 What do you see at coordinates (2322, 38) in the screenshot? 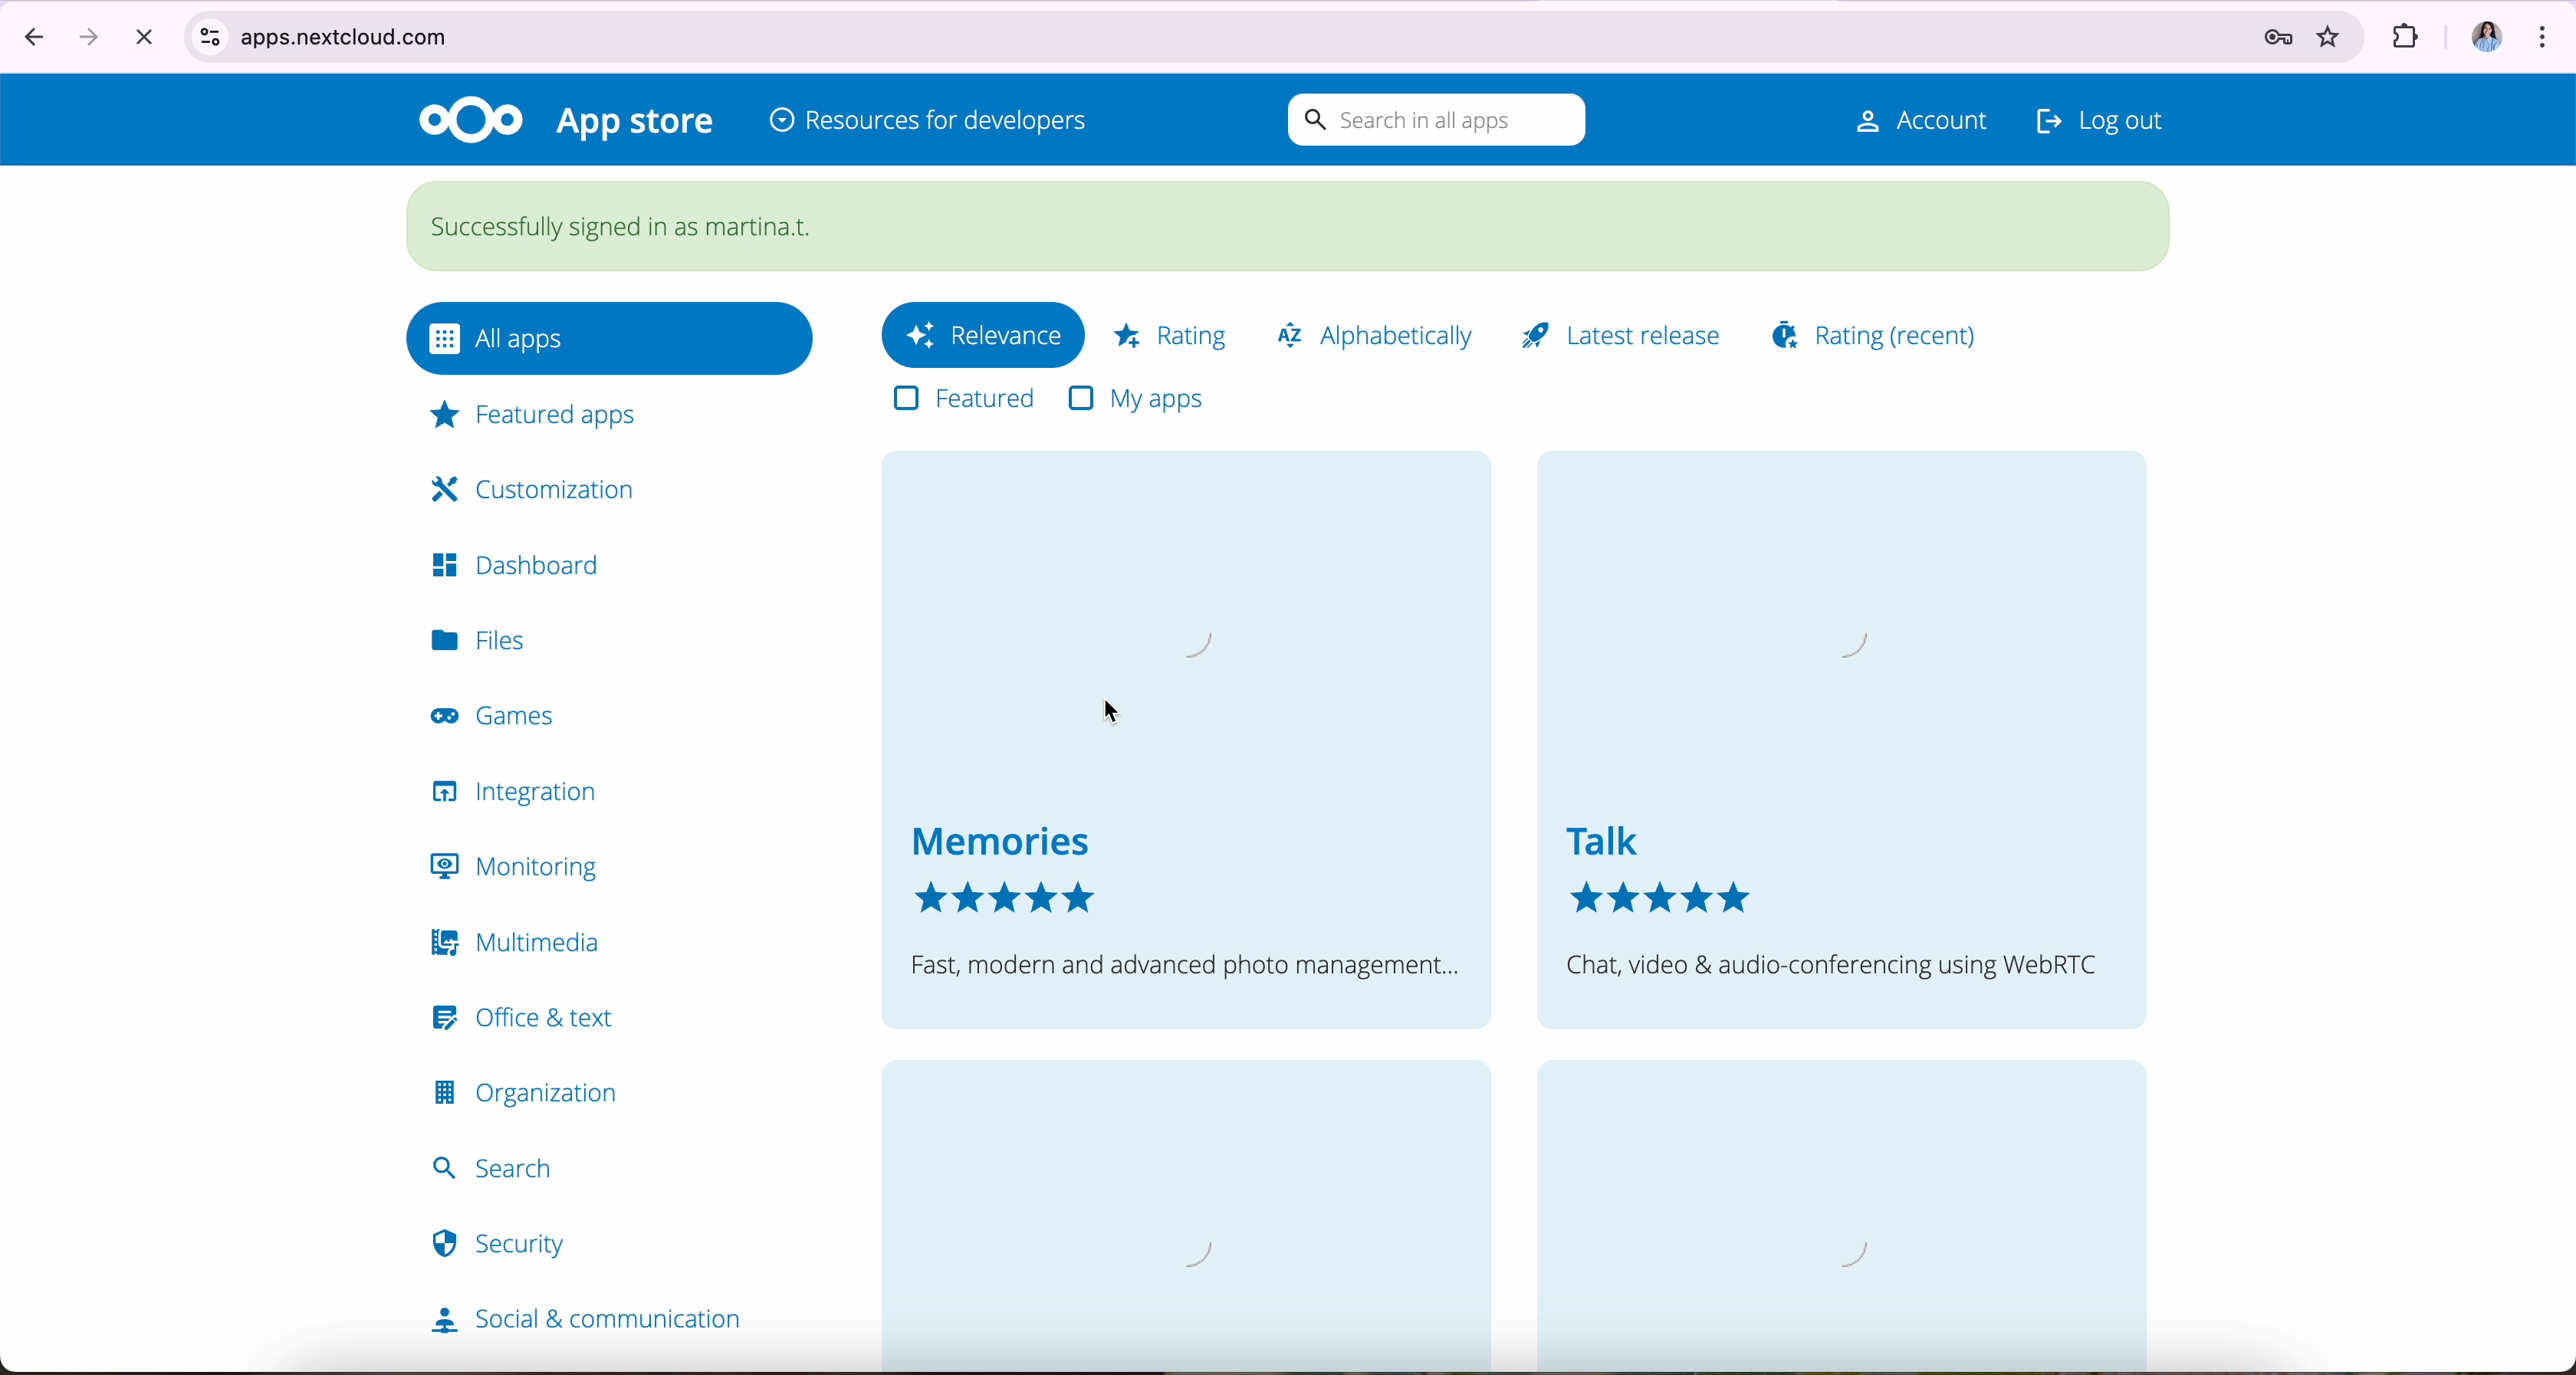
I see `favorites` at bounding box center [2322, 38].